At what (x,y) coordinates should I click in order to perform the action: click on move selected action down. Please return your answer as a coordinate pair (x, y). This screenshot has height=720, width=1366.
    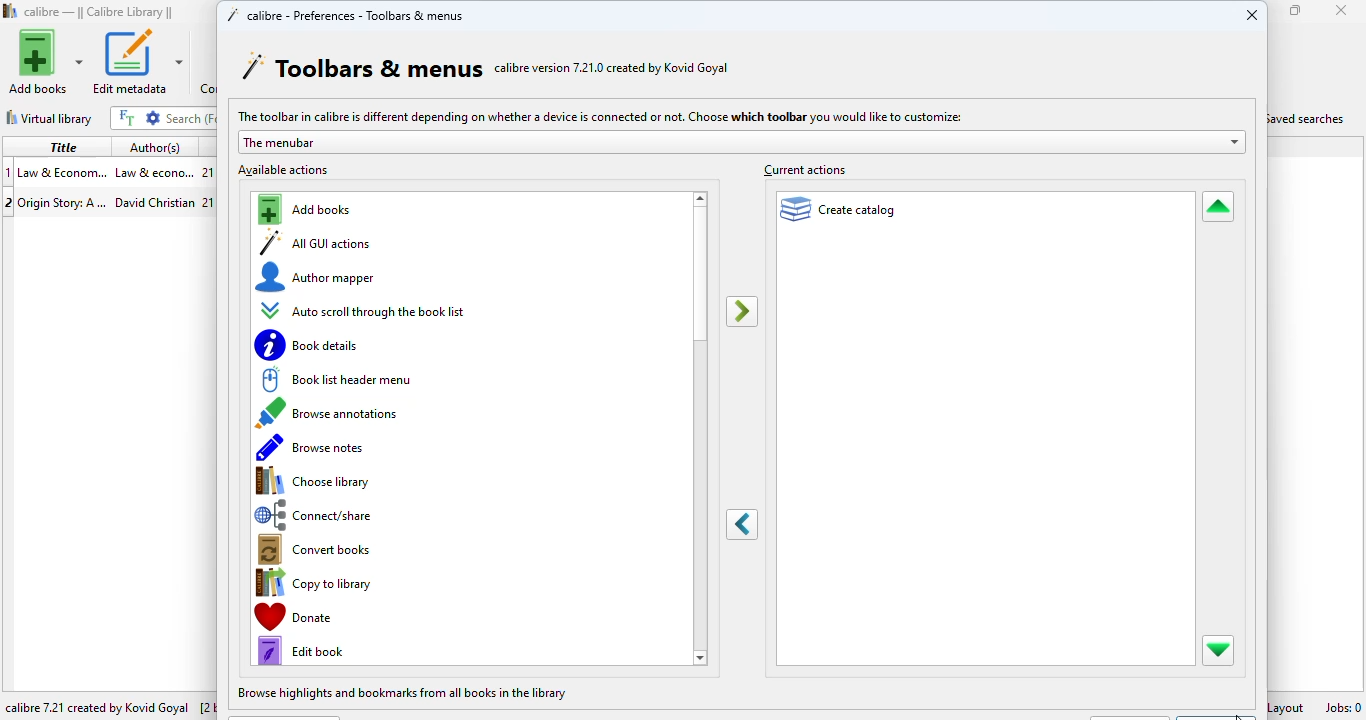
    Looking at the image, I should click on (1218, 650).